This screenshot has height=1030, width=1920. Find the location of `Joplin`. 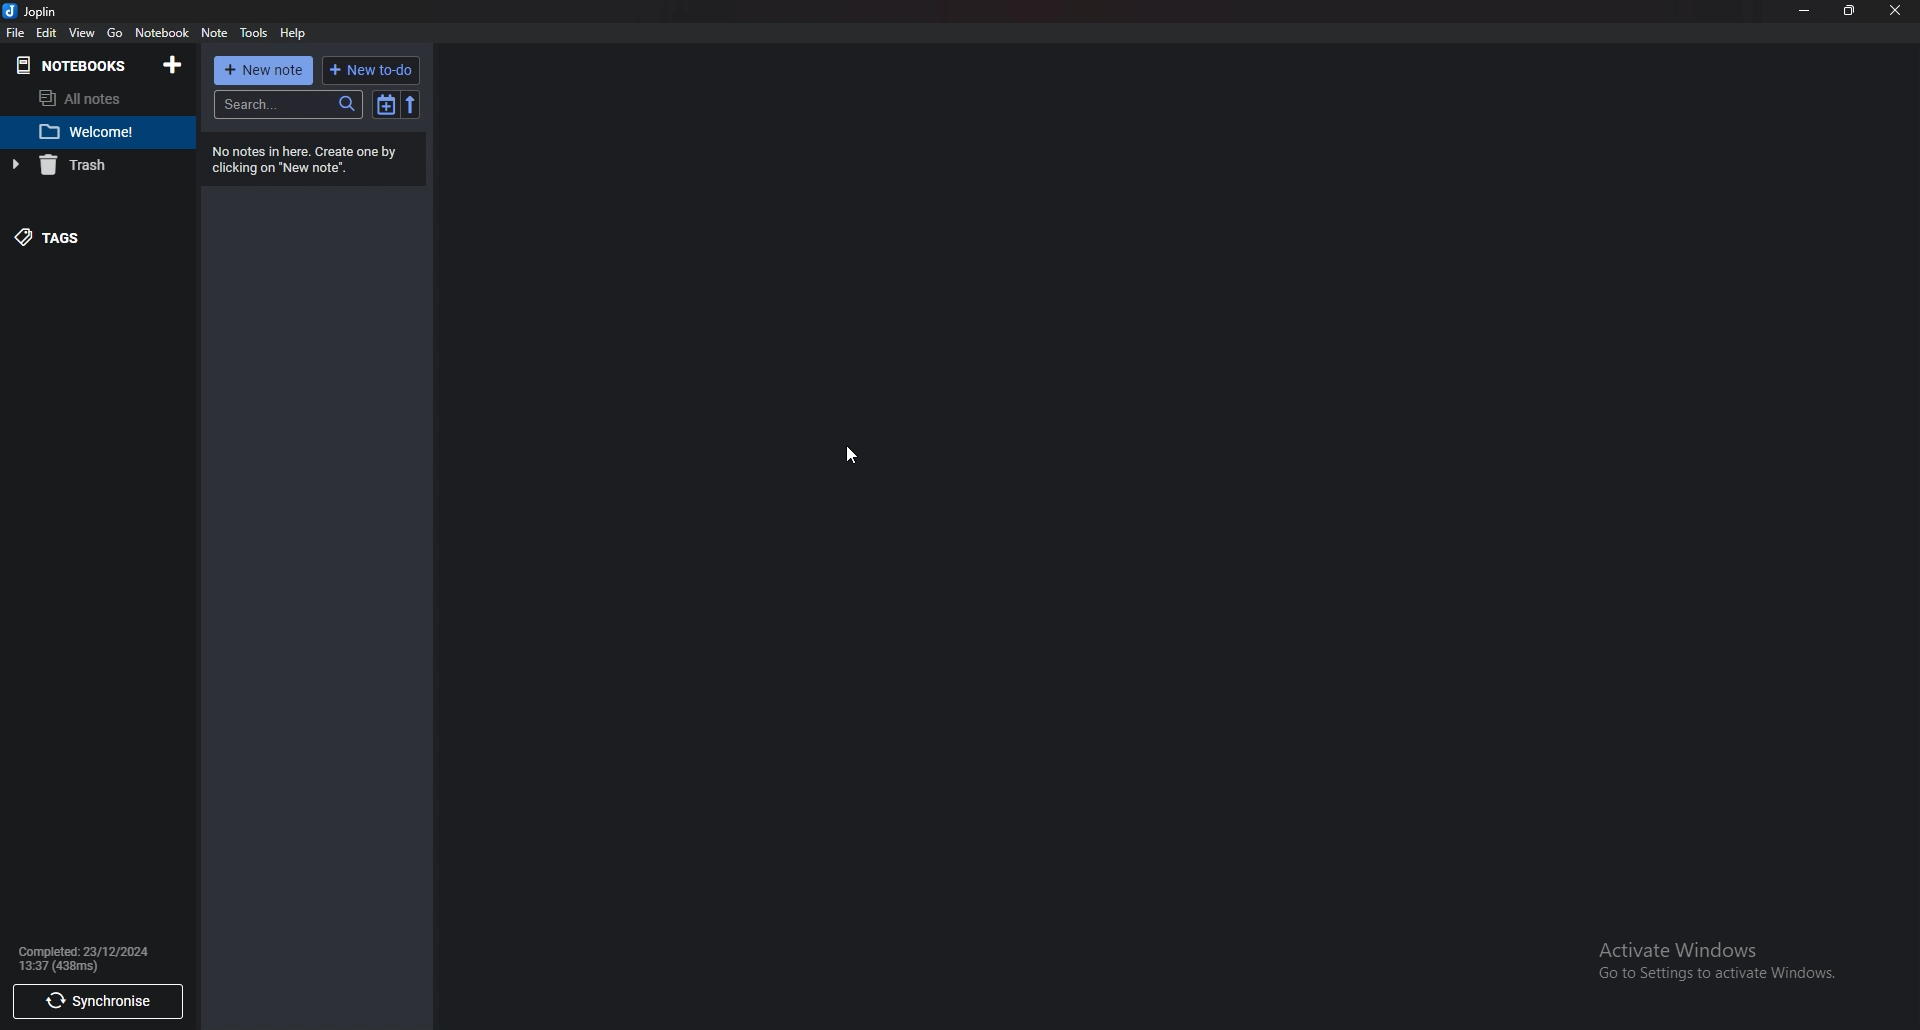

Joplin is located at coordinates (32, 13).